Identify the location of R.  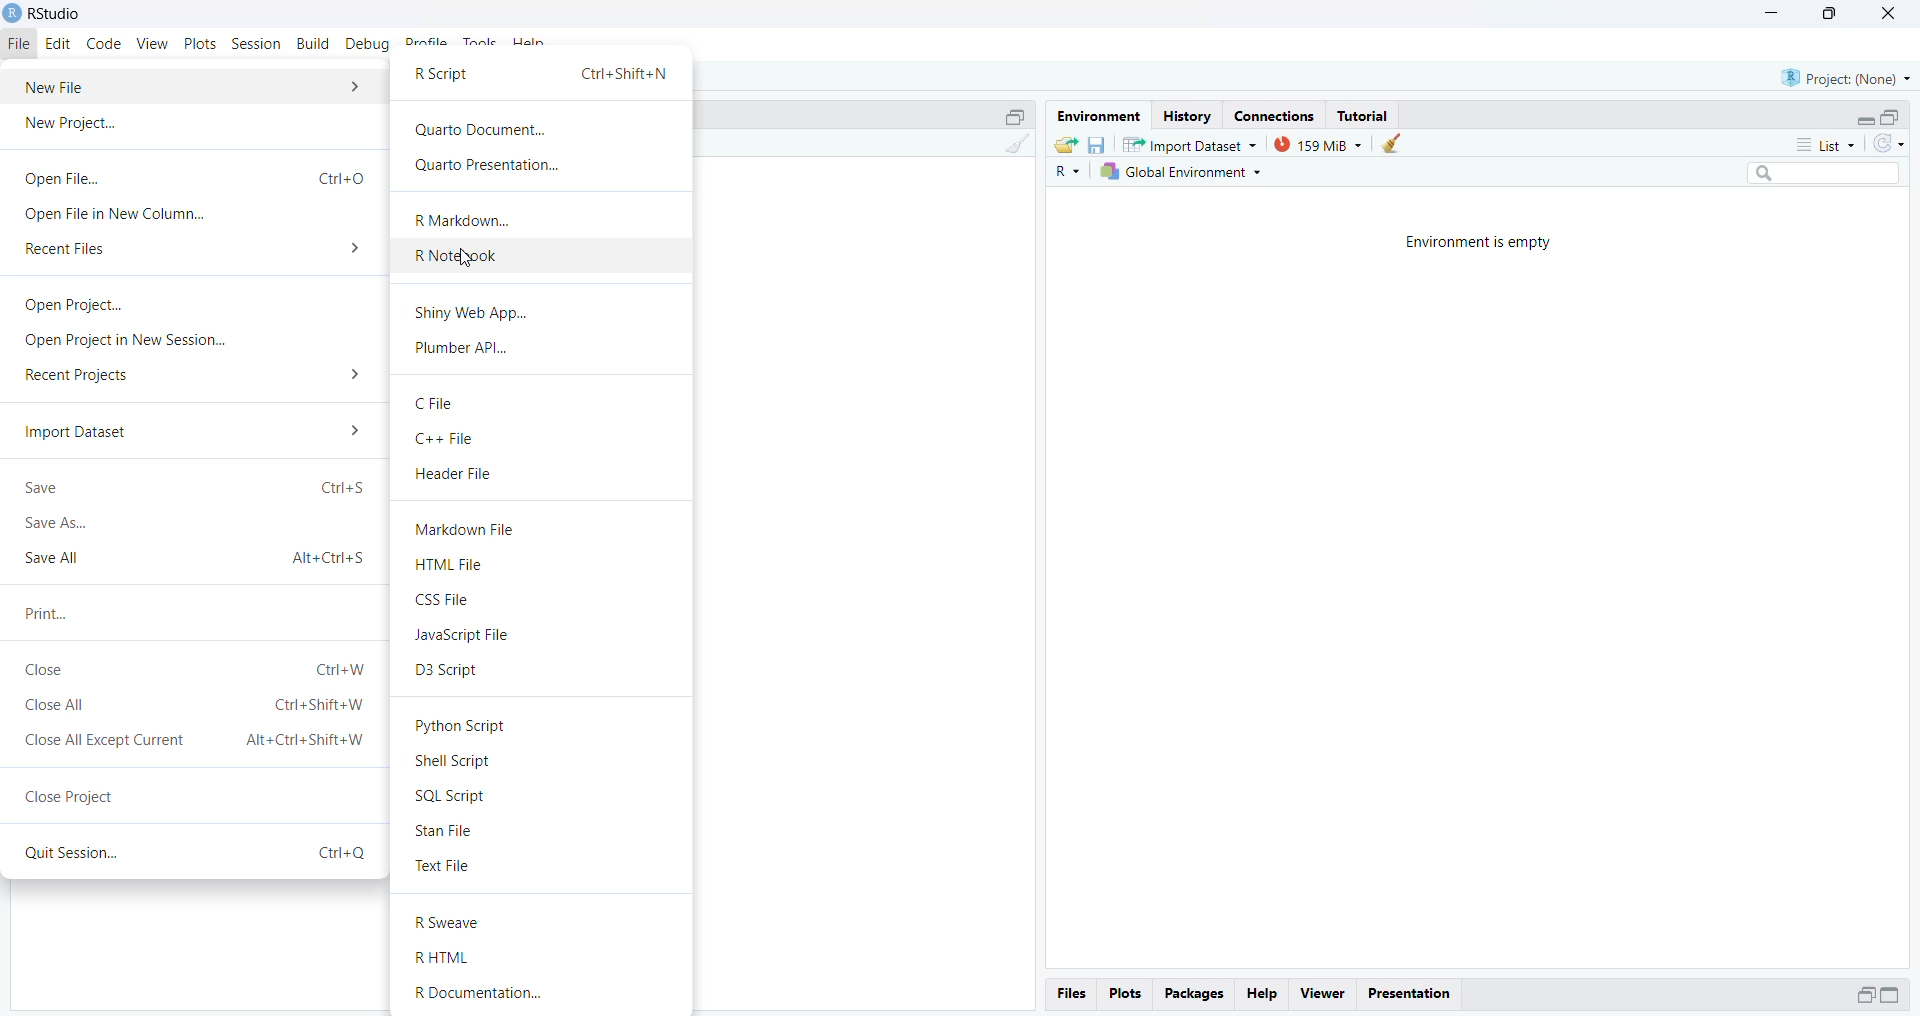
(1064, 173).